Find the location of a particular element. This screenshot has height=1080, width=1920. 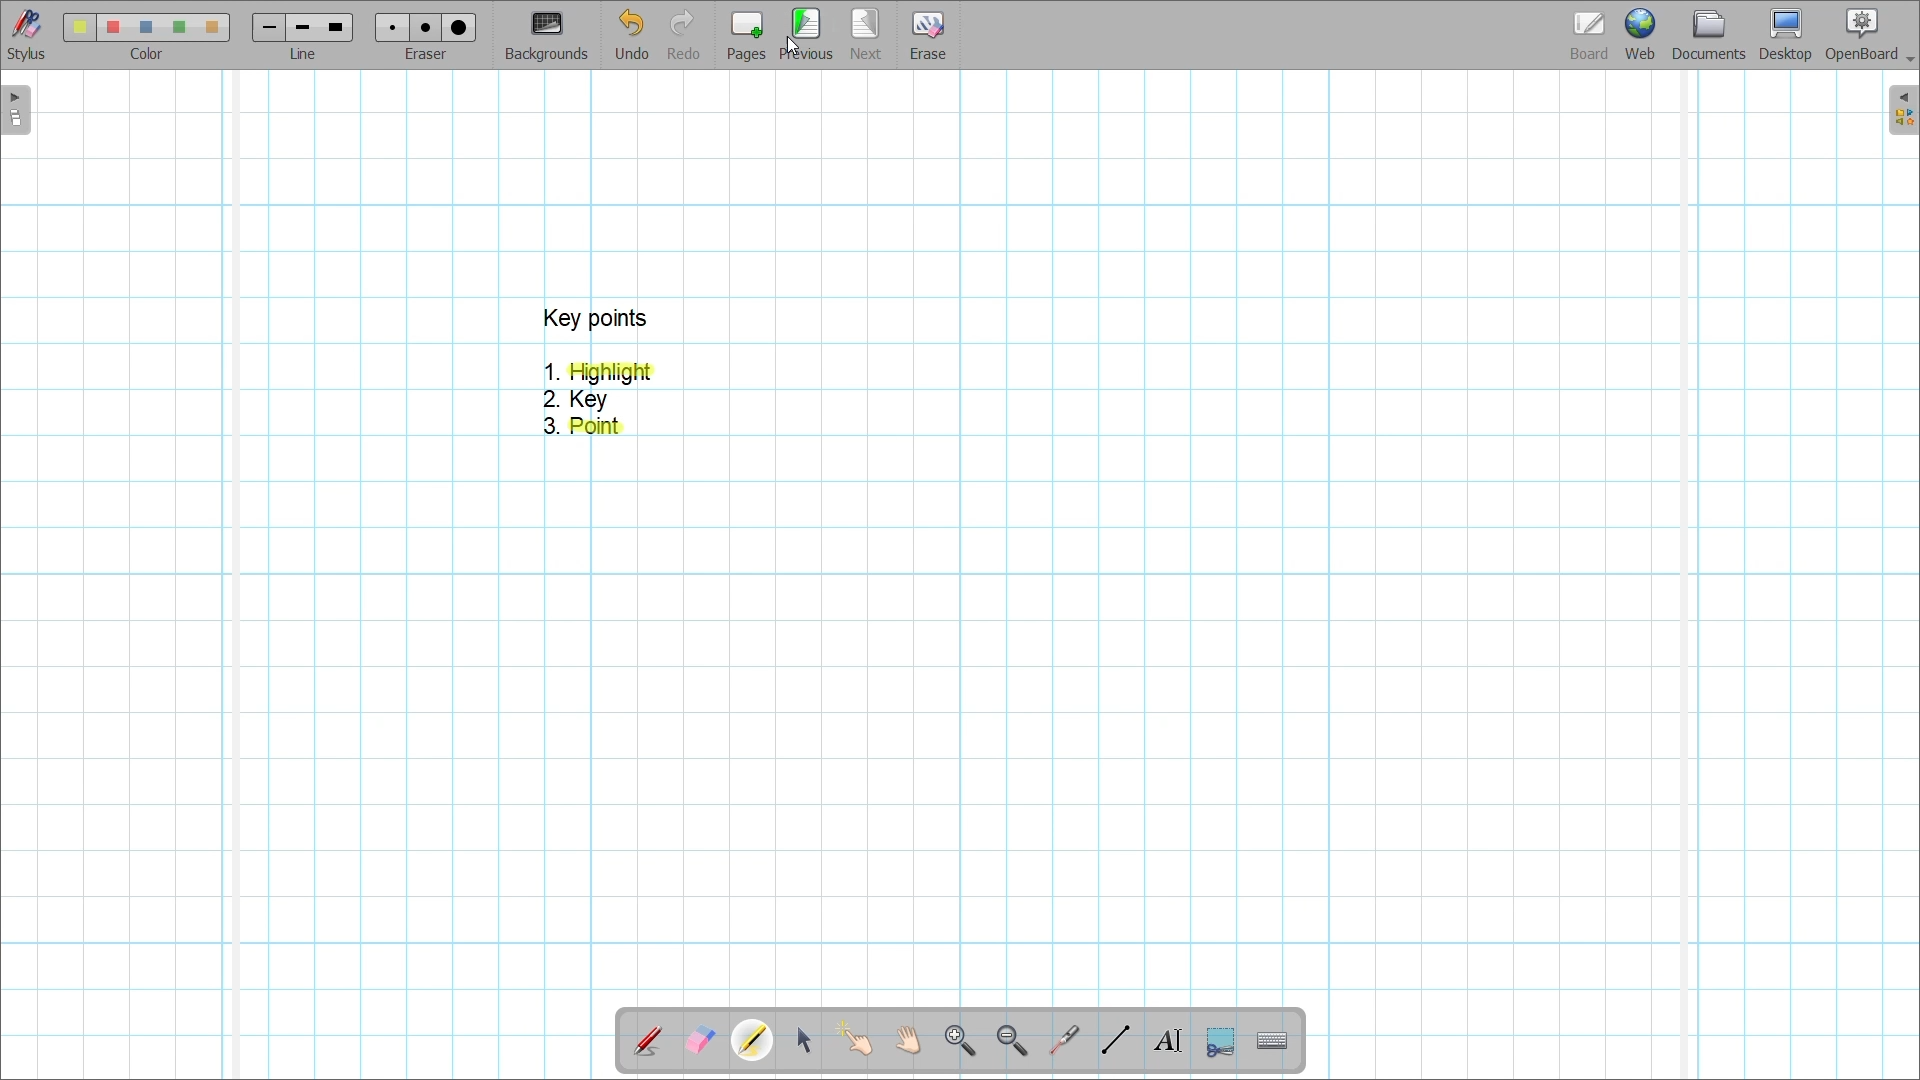

Scroll page is located at coordinates (907, 1040).